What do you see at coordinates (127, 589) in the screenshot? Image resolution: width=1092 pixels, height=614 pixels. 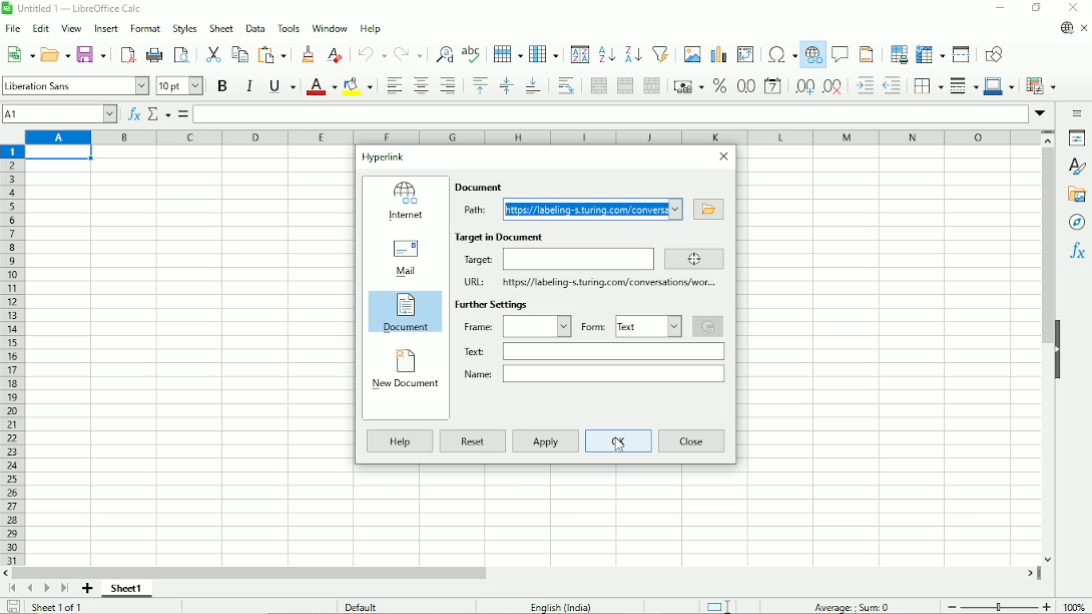 I see `Sheet1` at bounding box center [127, 589].